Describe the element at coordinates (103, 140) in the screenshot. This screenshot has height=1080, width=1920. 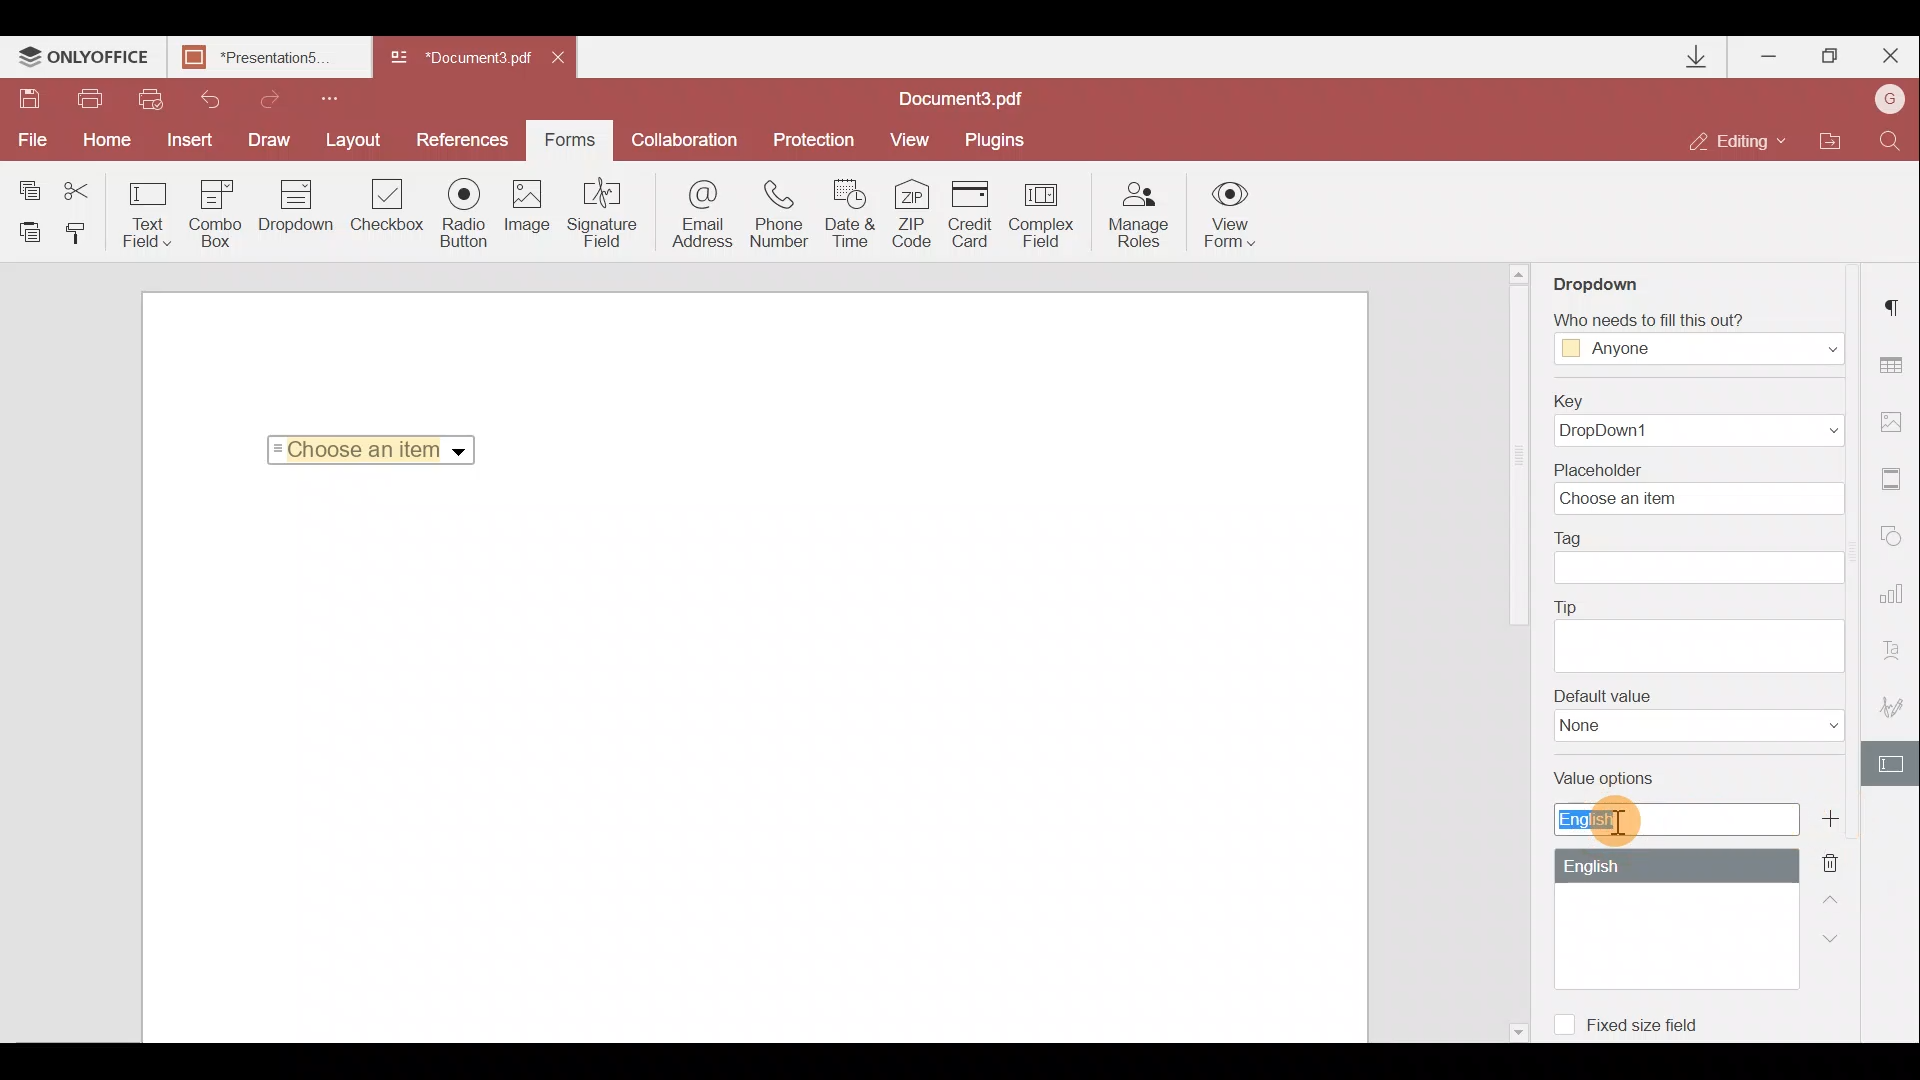
I see `Home` at that location.